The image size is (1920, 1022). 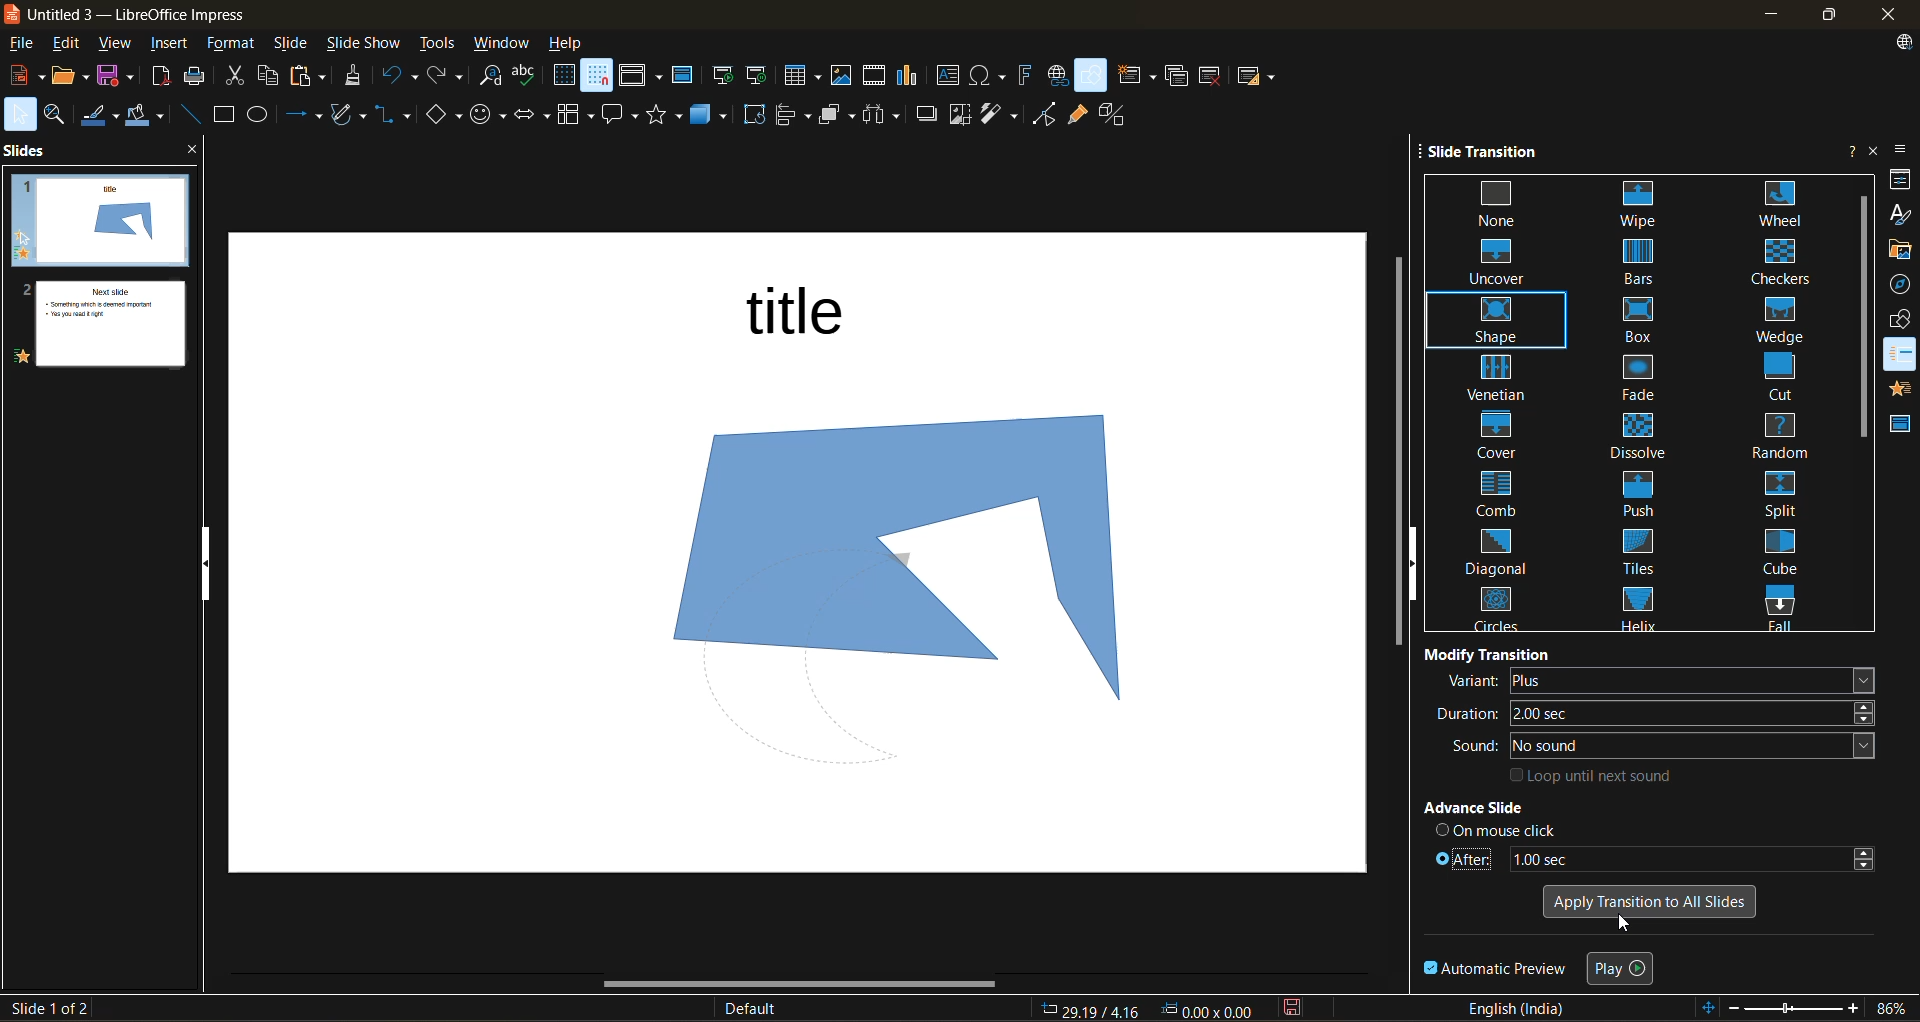 I want to click on crop image, so click(x=959, y=114).